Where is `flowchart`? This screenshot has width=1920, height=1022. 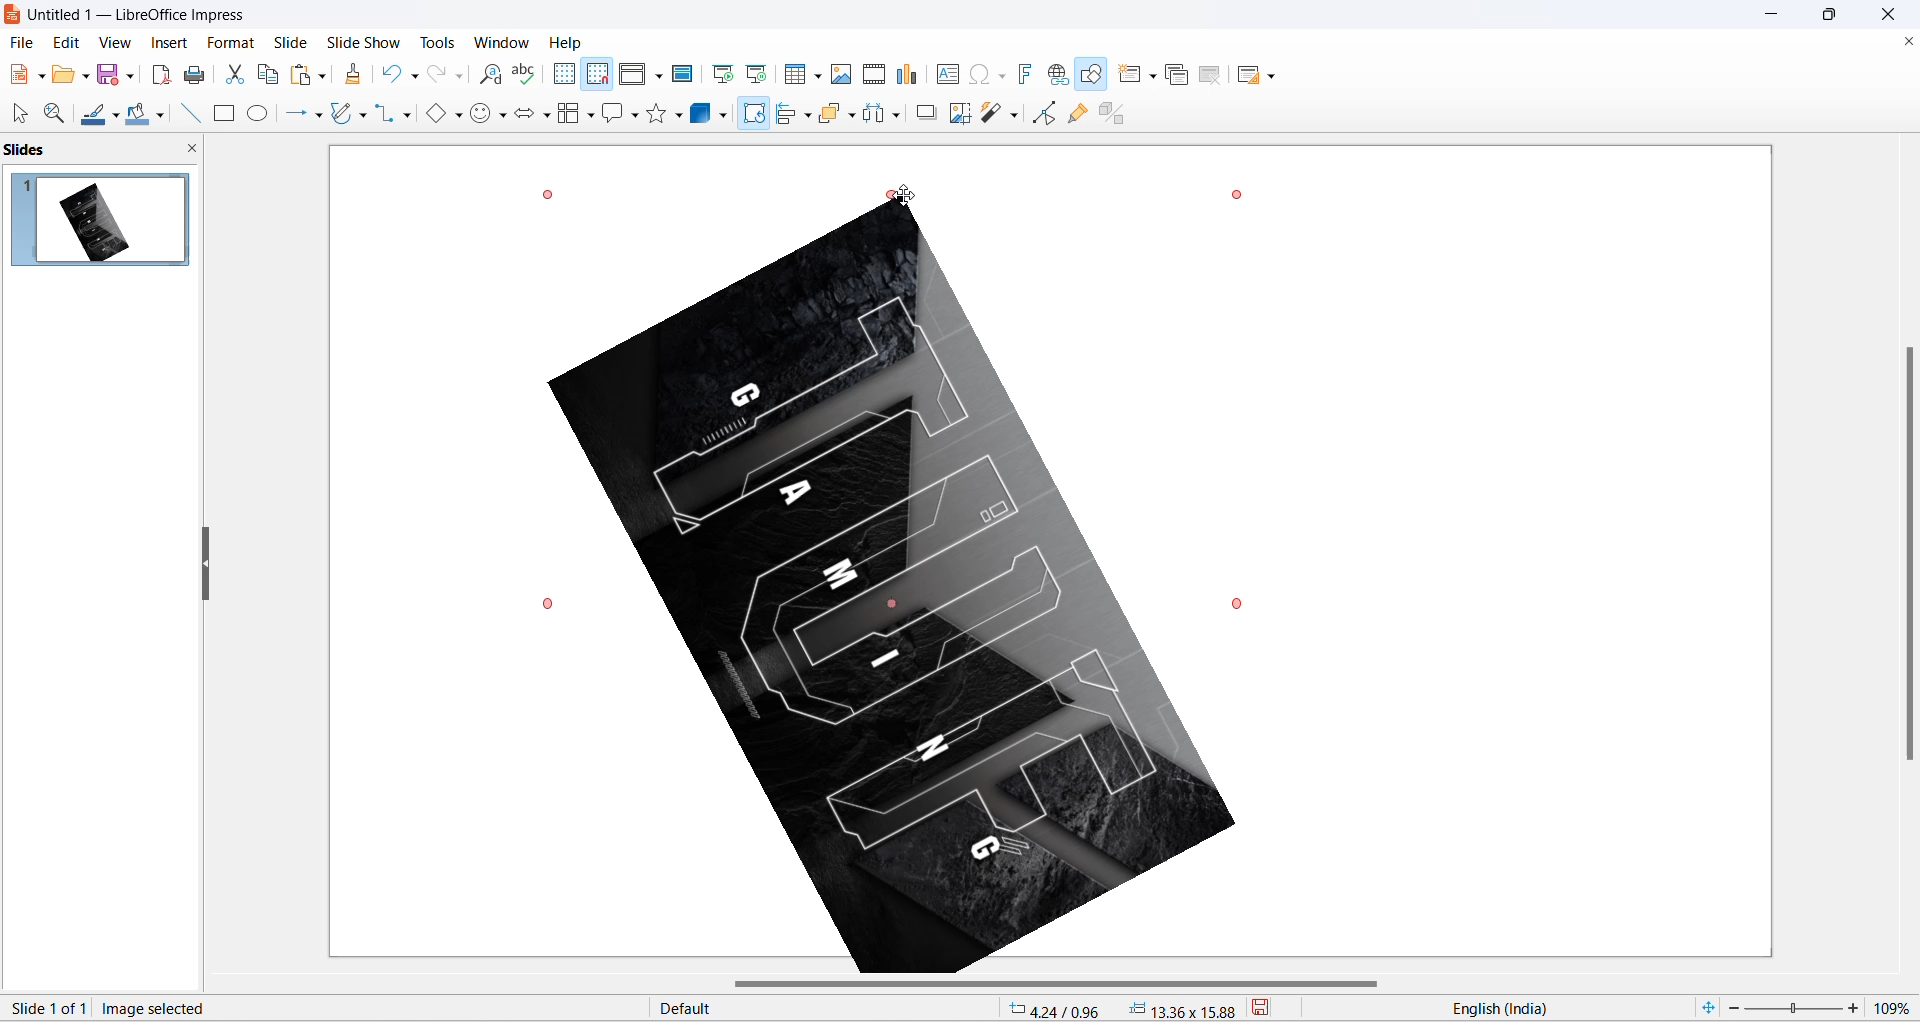 flowchart is located at coordinates (569, 115).